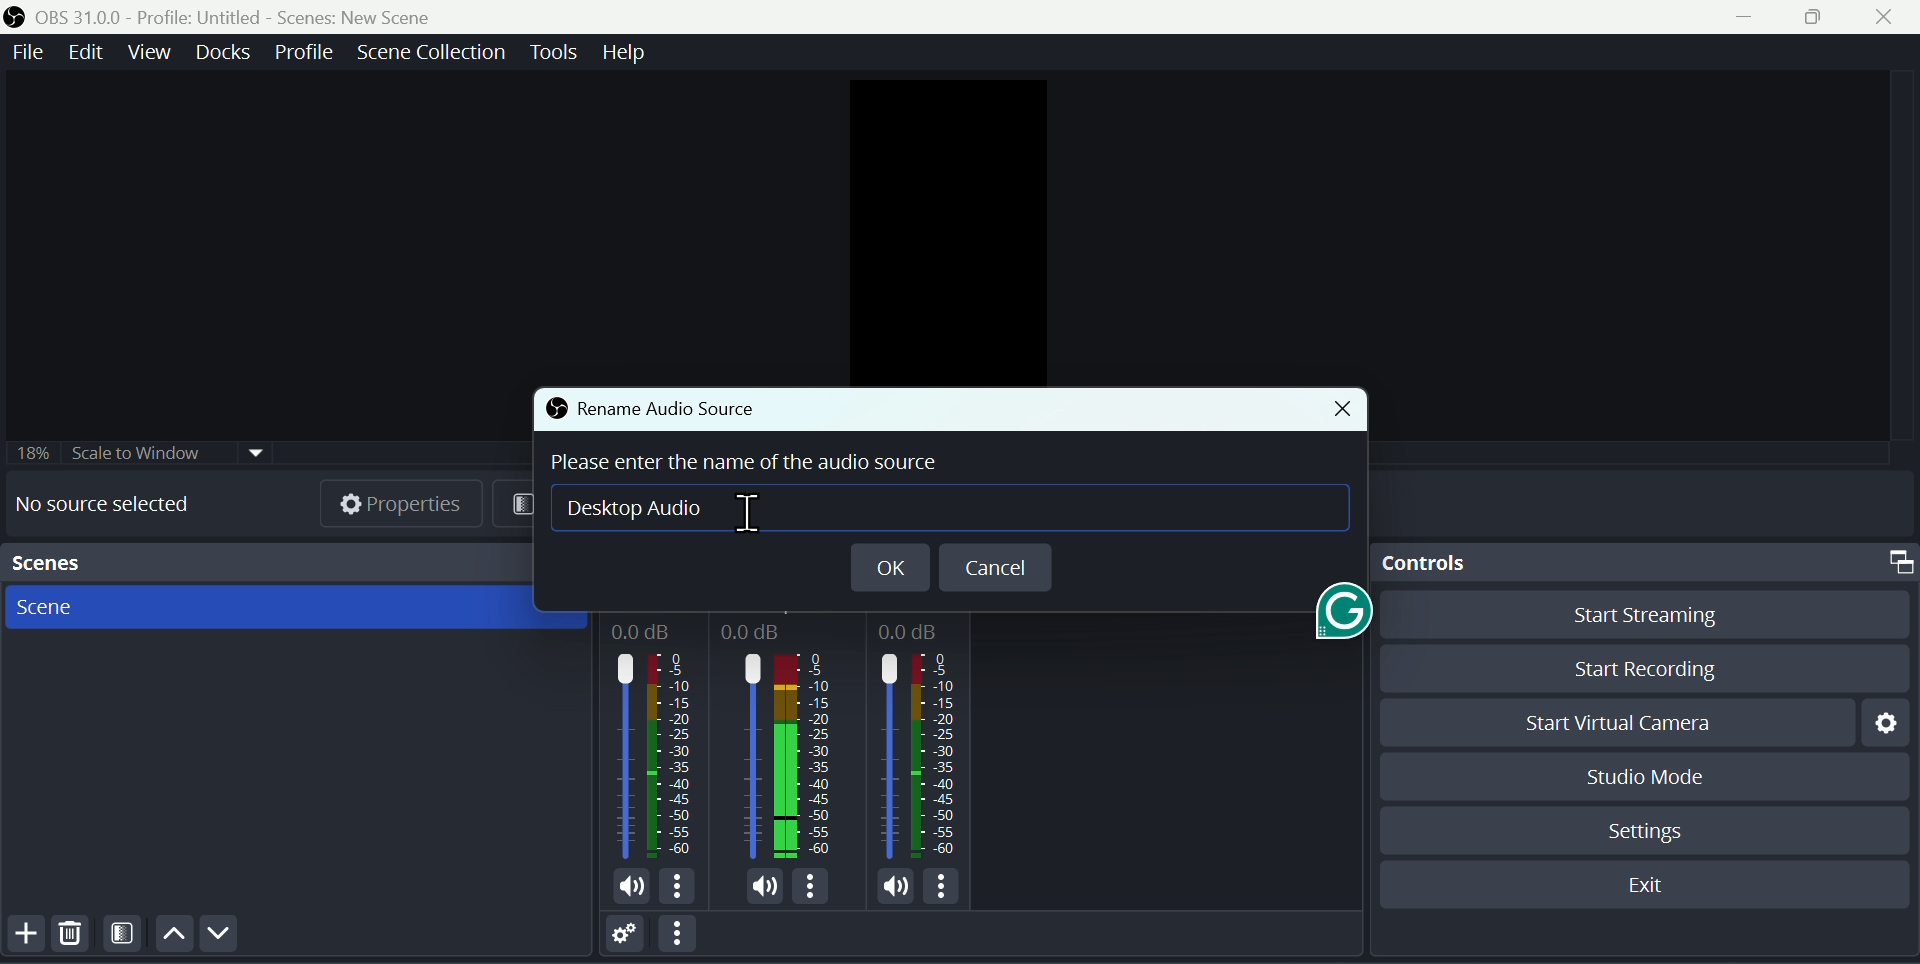 The image size is (1920, 964). What do you see at coordinates (553, 55) in the screenshot?
I see `Tools` at bounding box center [553, 55].